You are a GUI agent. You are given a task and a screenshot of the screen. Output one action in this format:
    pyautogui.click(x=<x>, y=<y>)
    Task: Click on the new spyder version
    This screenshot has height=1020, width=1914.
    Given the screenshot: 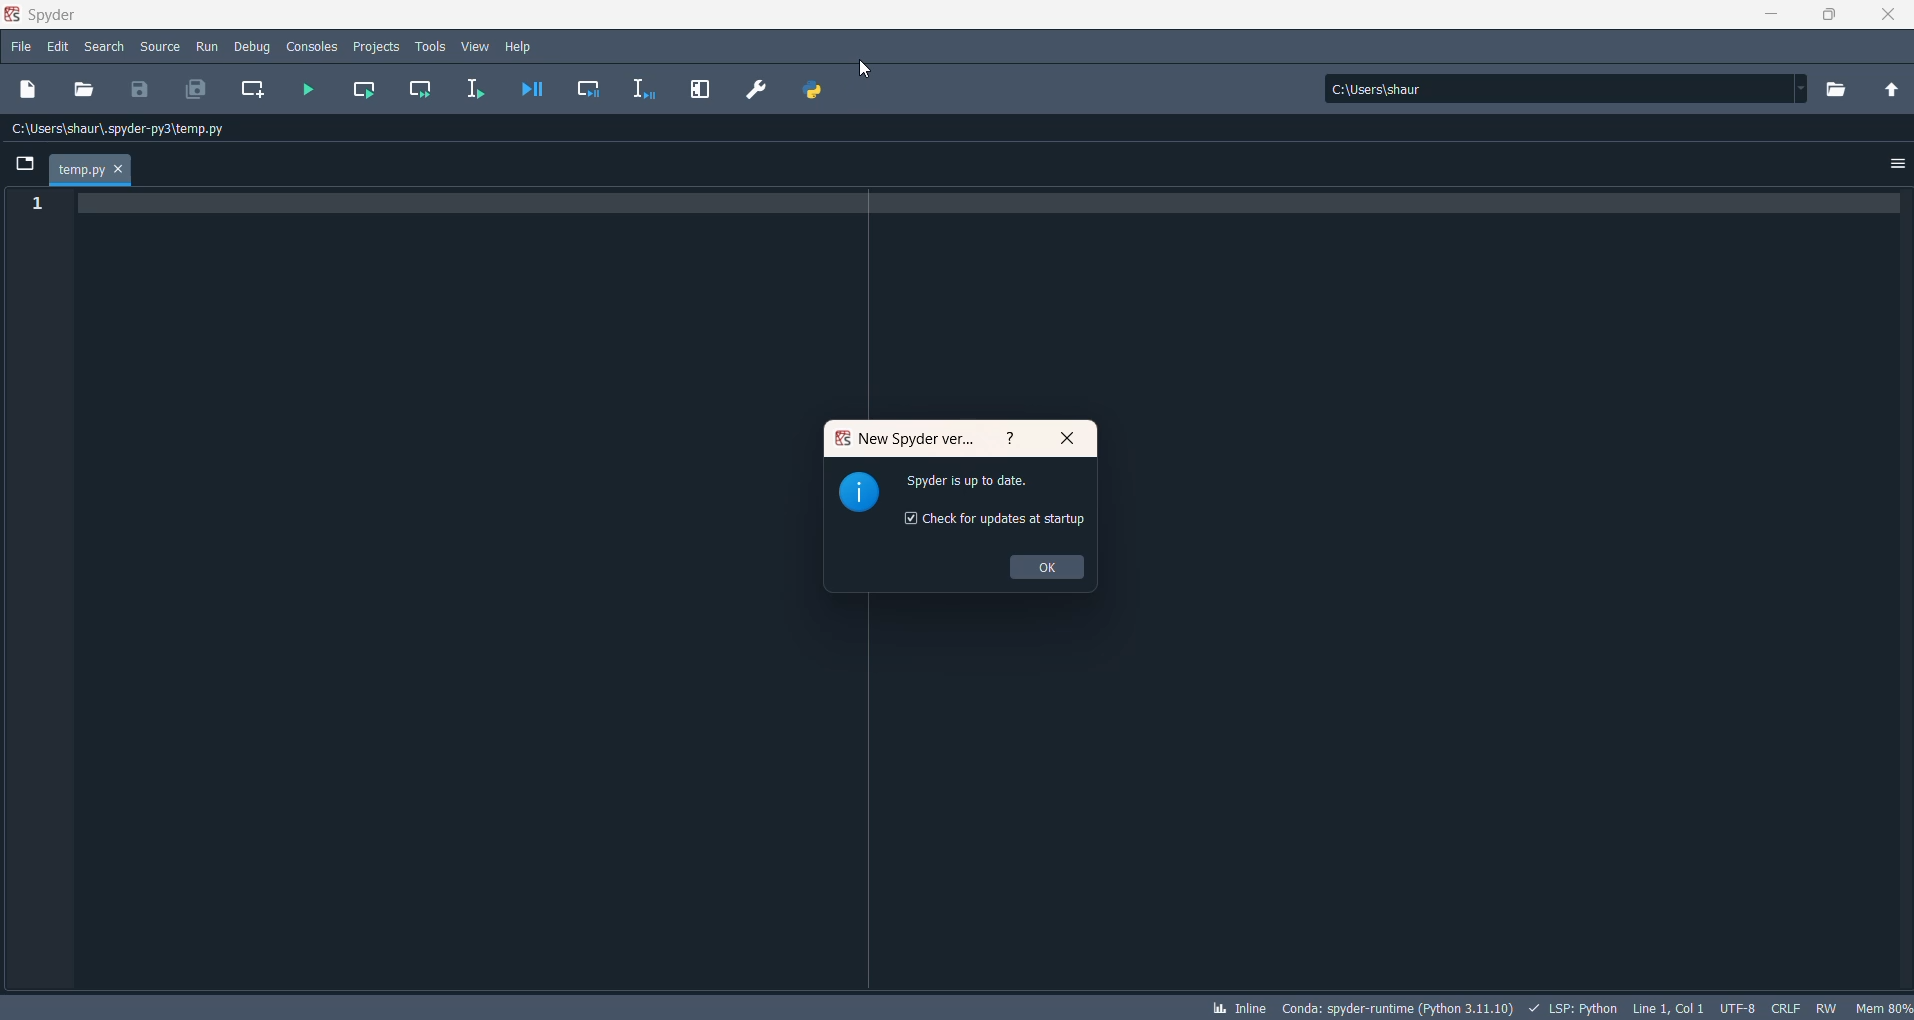 What is the action you would take?
    pyautogui.click(x=909, y=440)
    